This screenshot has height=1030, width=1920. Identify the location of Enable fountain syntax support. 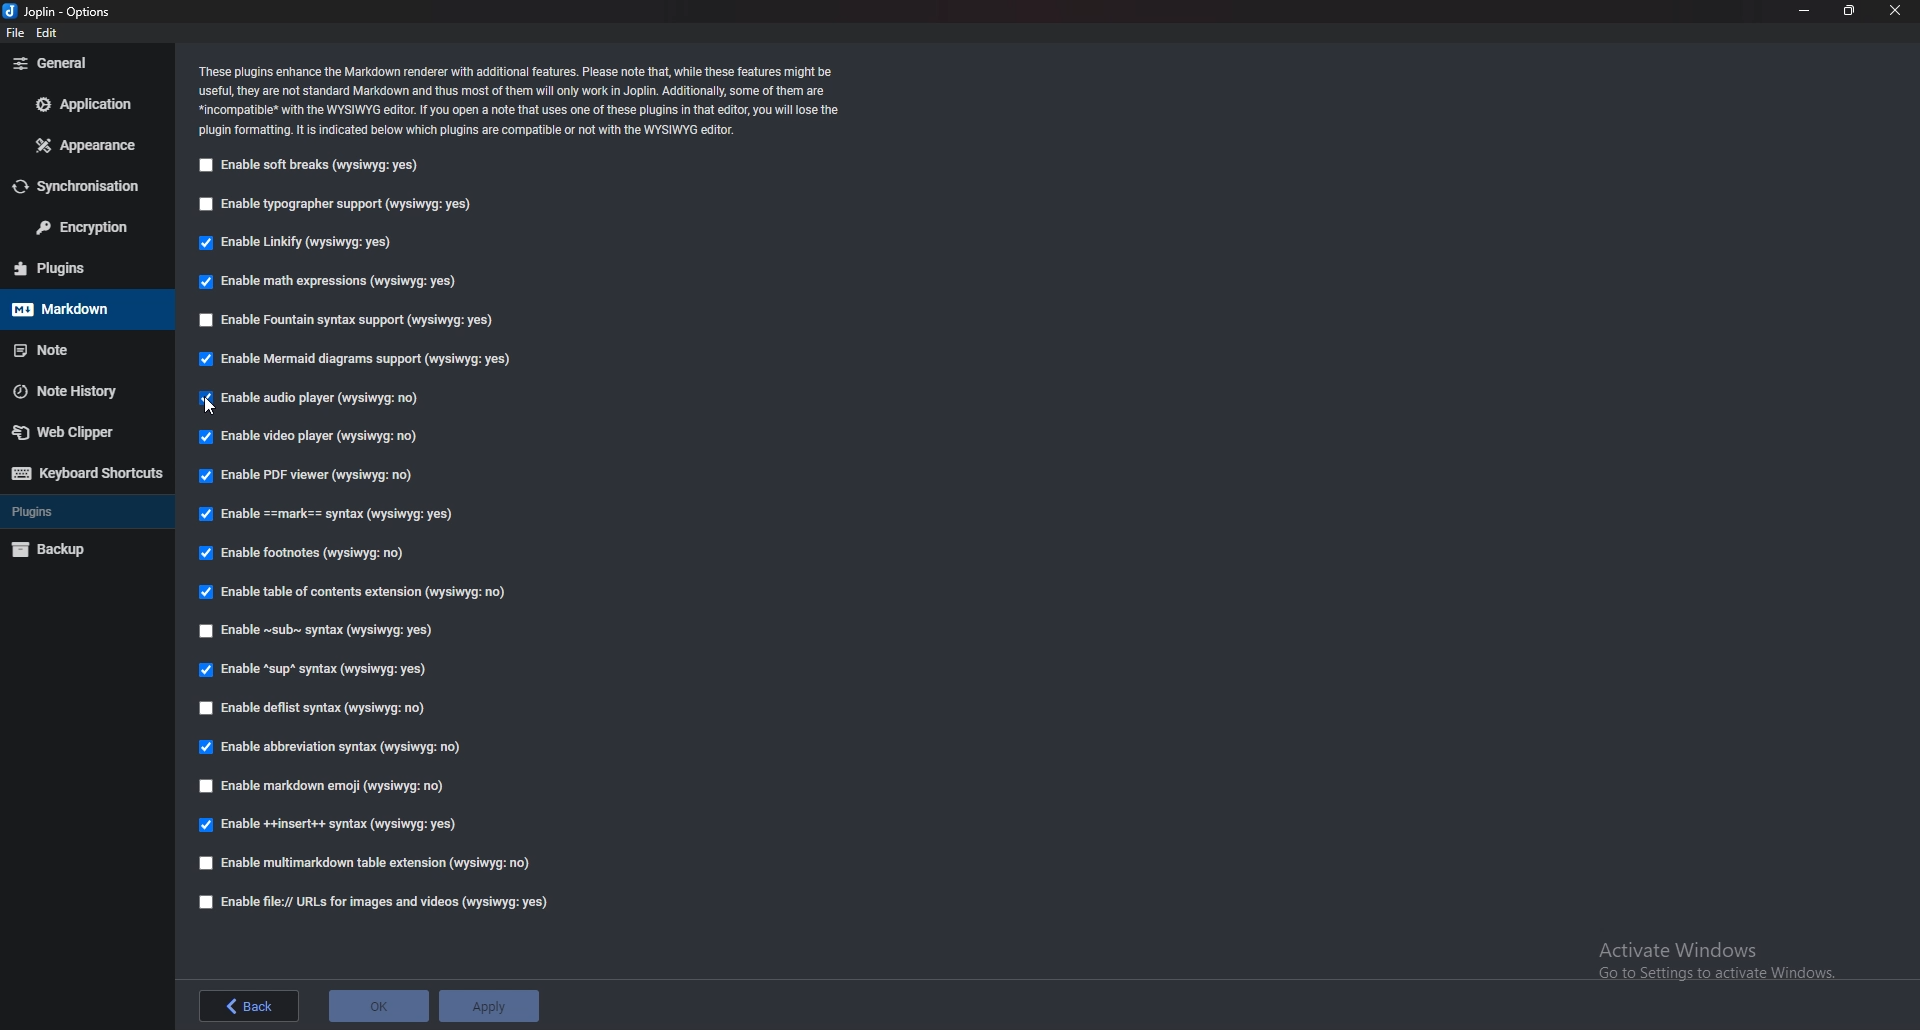
(363, 321).